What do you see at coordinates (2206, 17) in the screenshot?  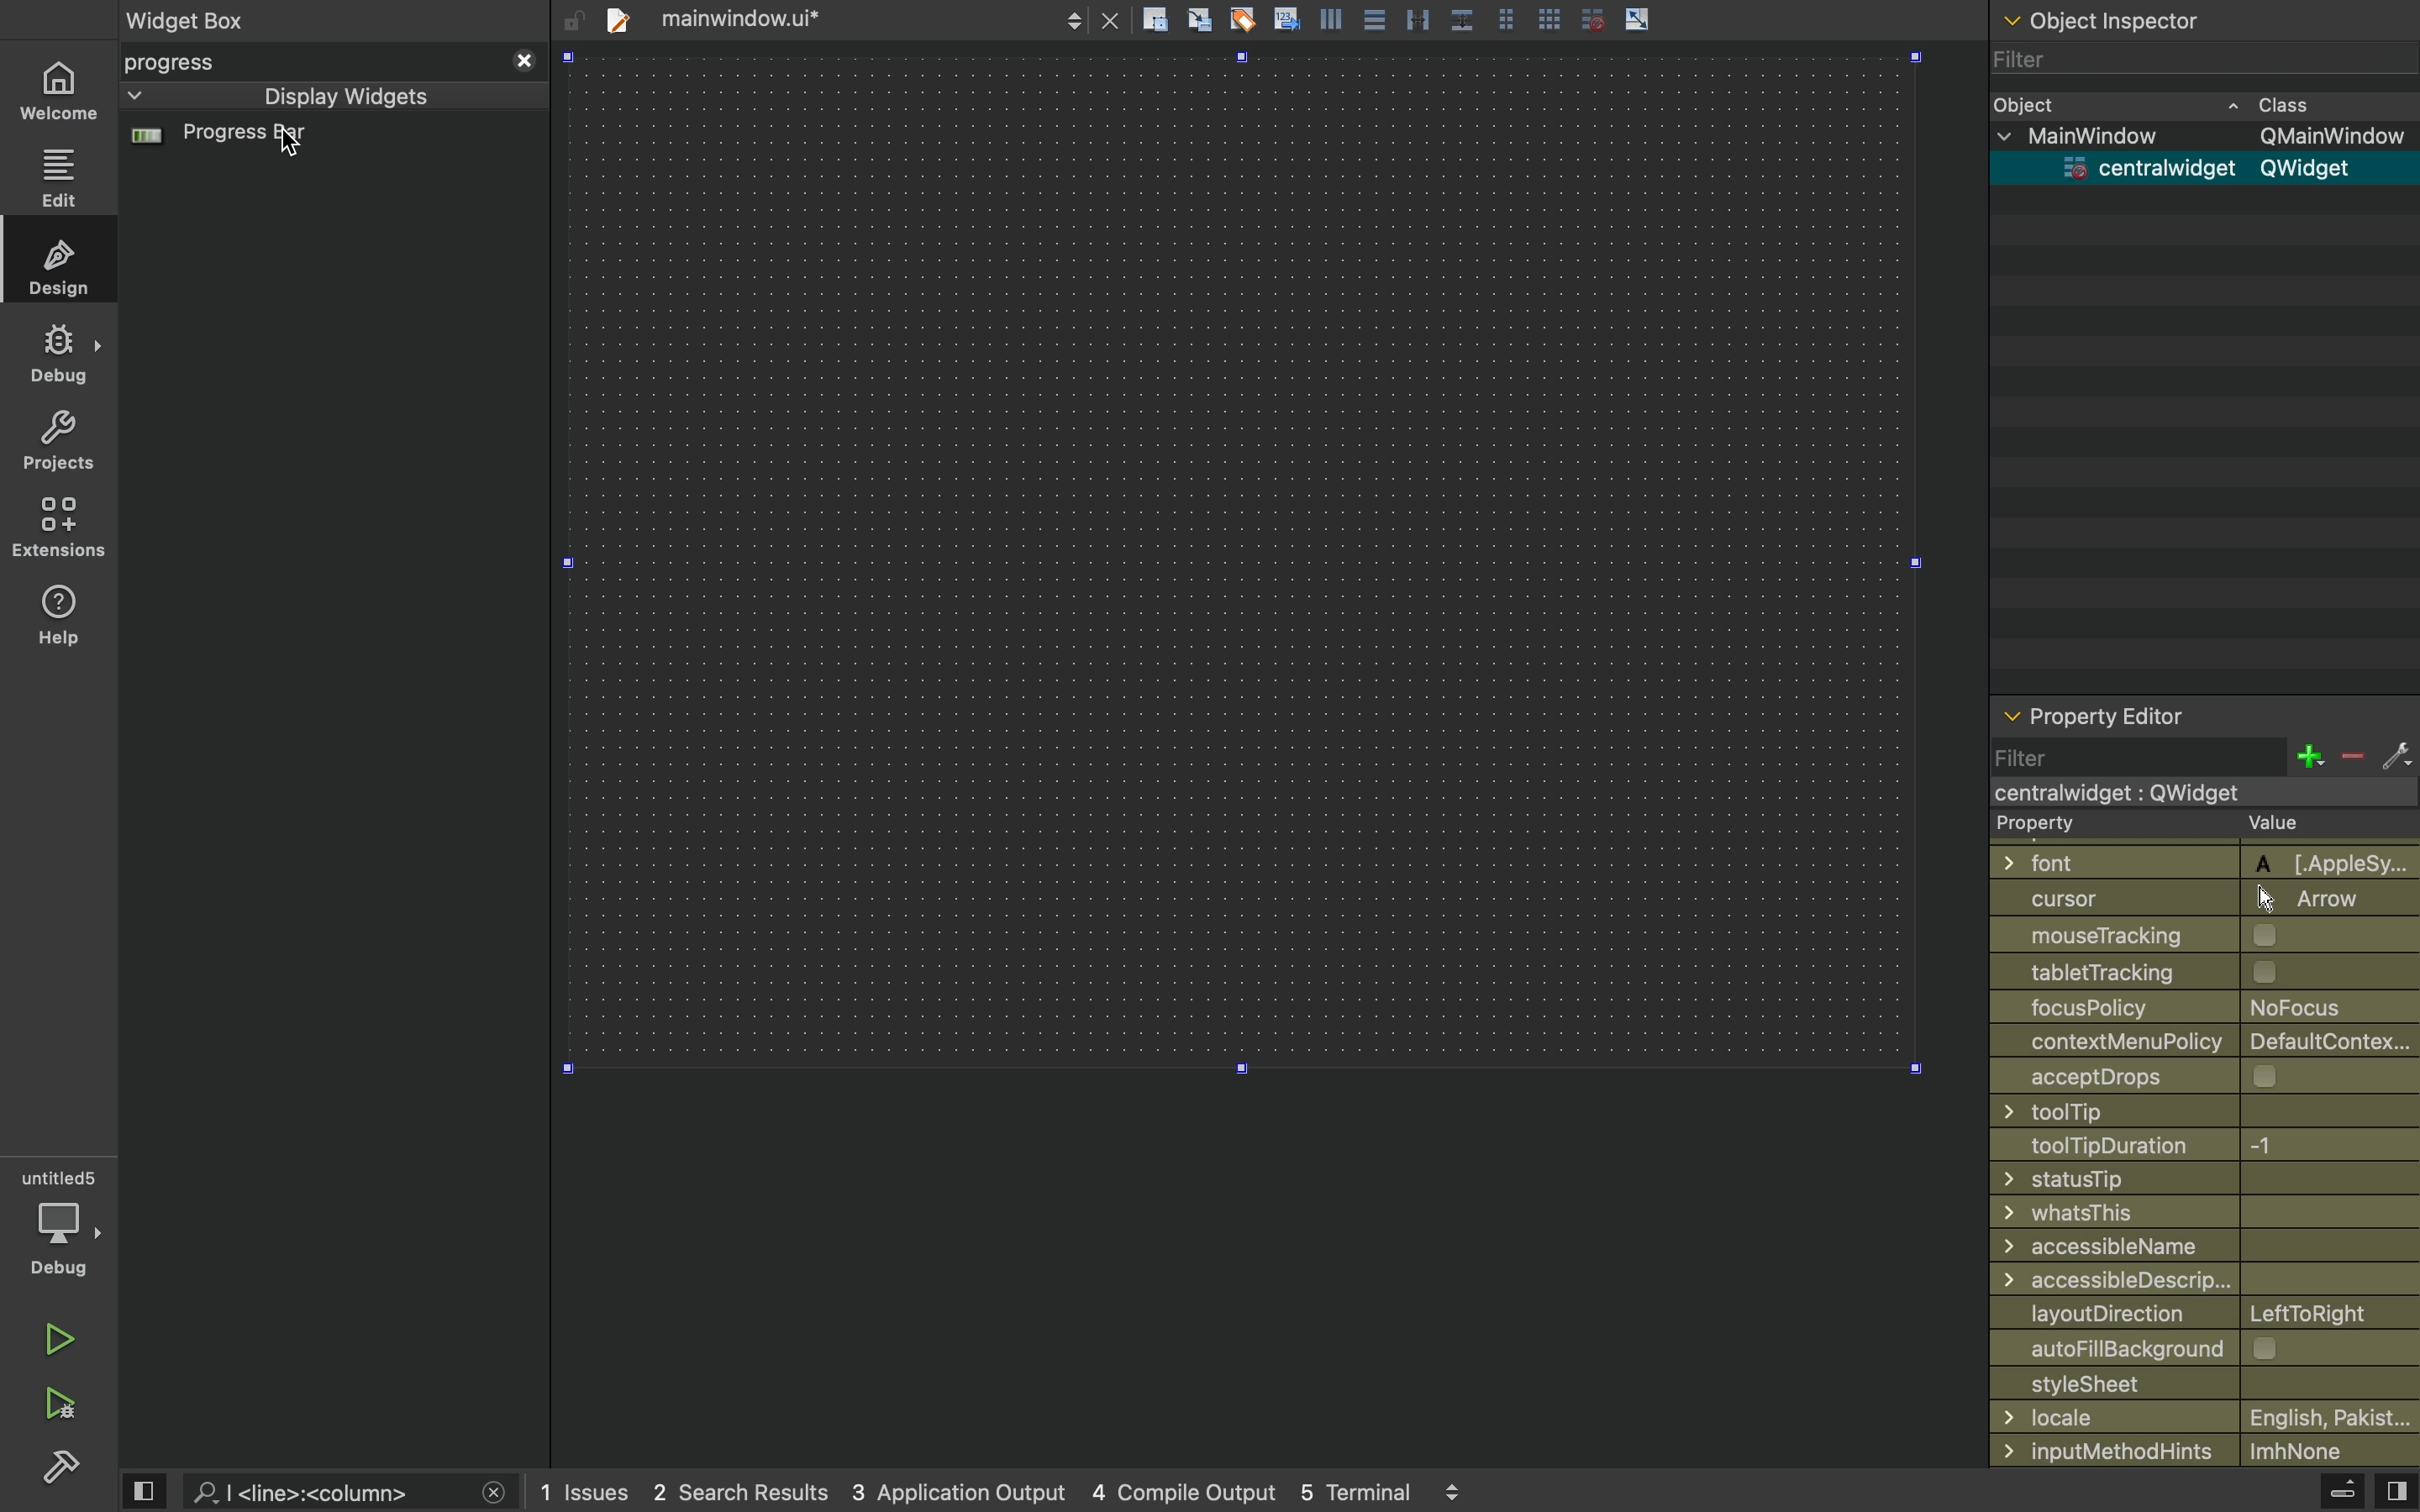 I see `Object inspector` at bounding box center [2206, 17].